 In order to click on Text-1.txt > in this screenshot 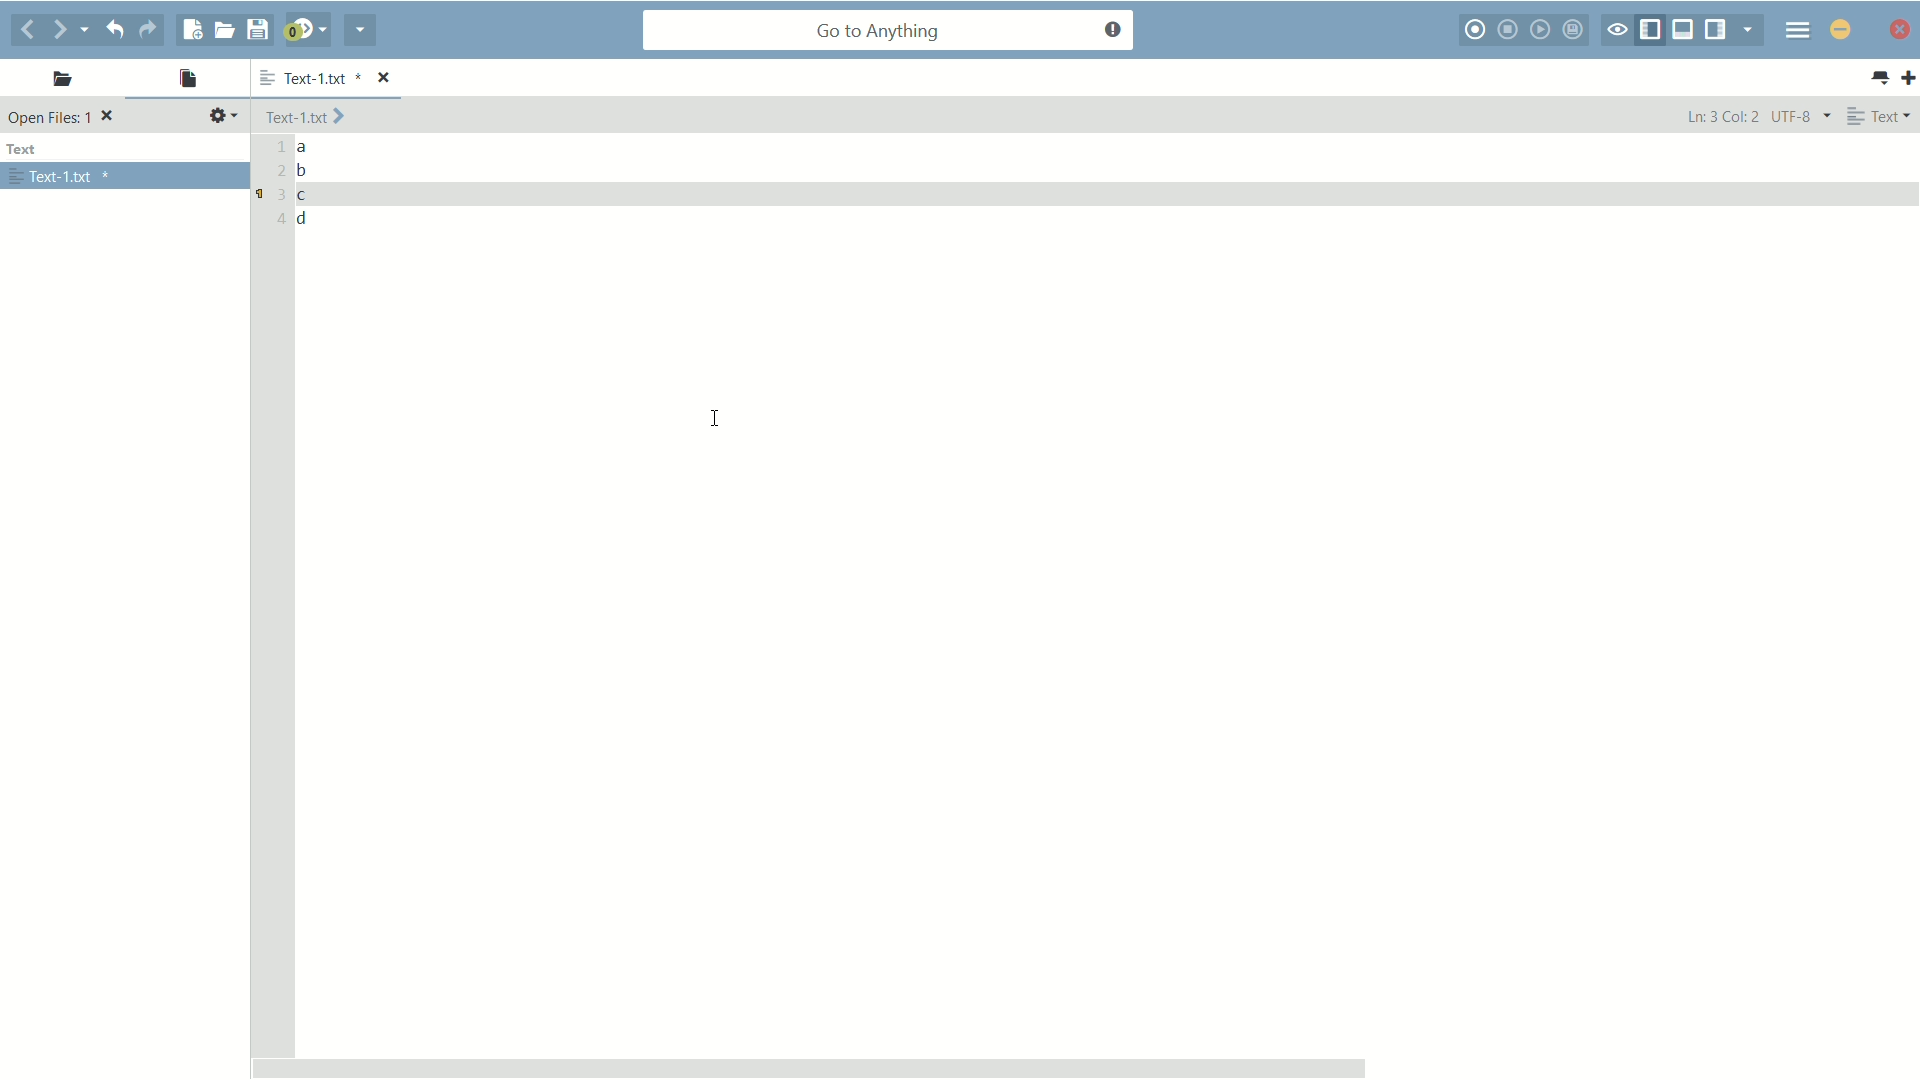, I will do `click(308, 117)`.